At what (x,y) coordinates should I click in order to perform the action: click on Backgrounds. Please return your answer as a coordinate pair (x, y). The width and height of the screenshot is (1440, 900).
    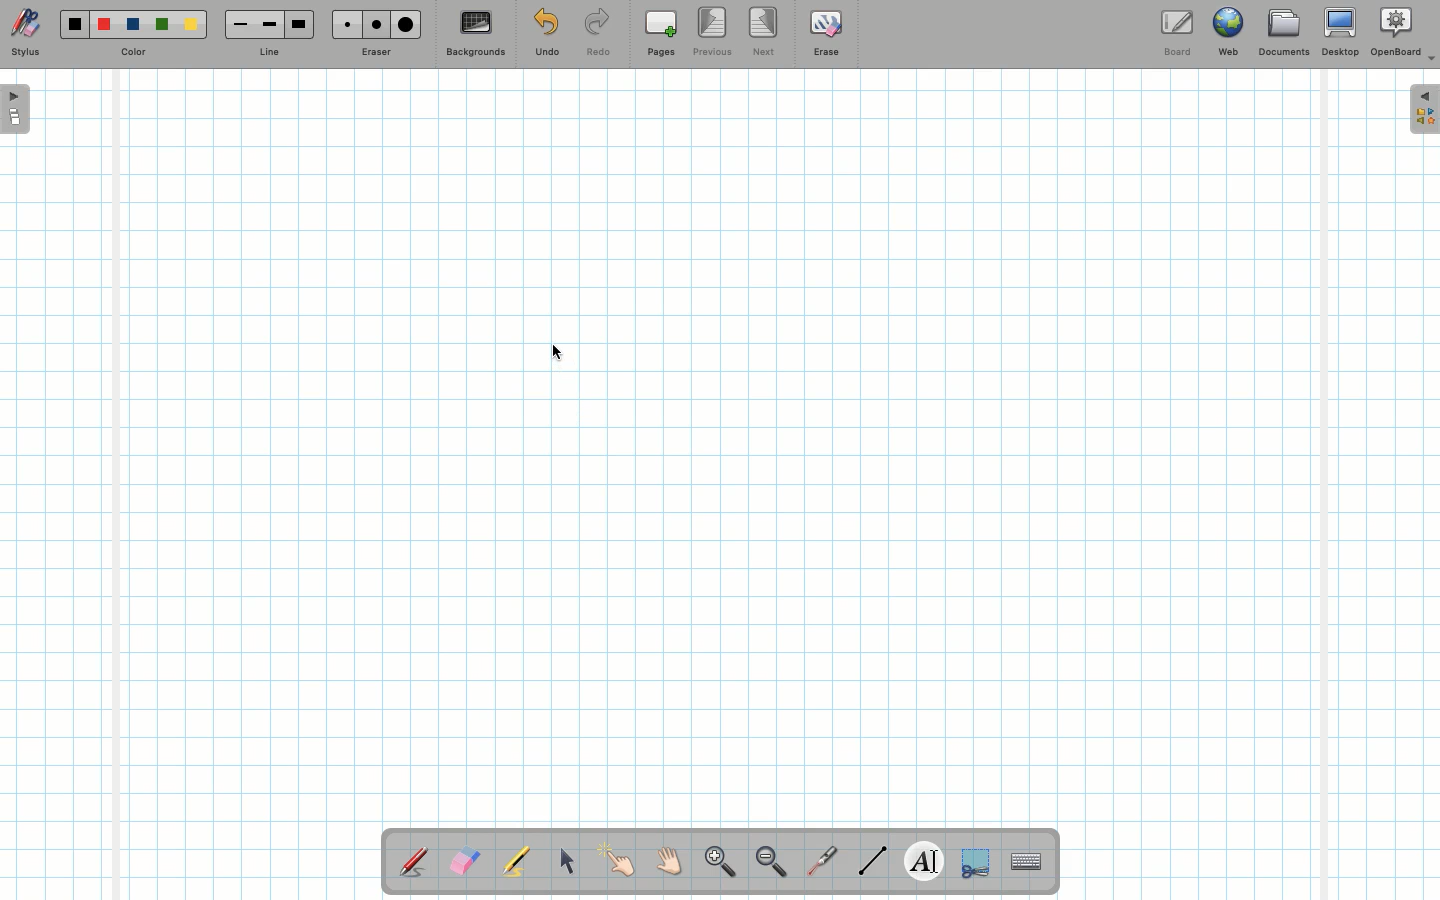
    Looking at the image, I should click on (475, 34).